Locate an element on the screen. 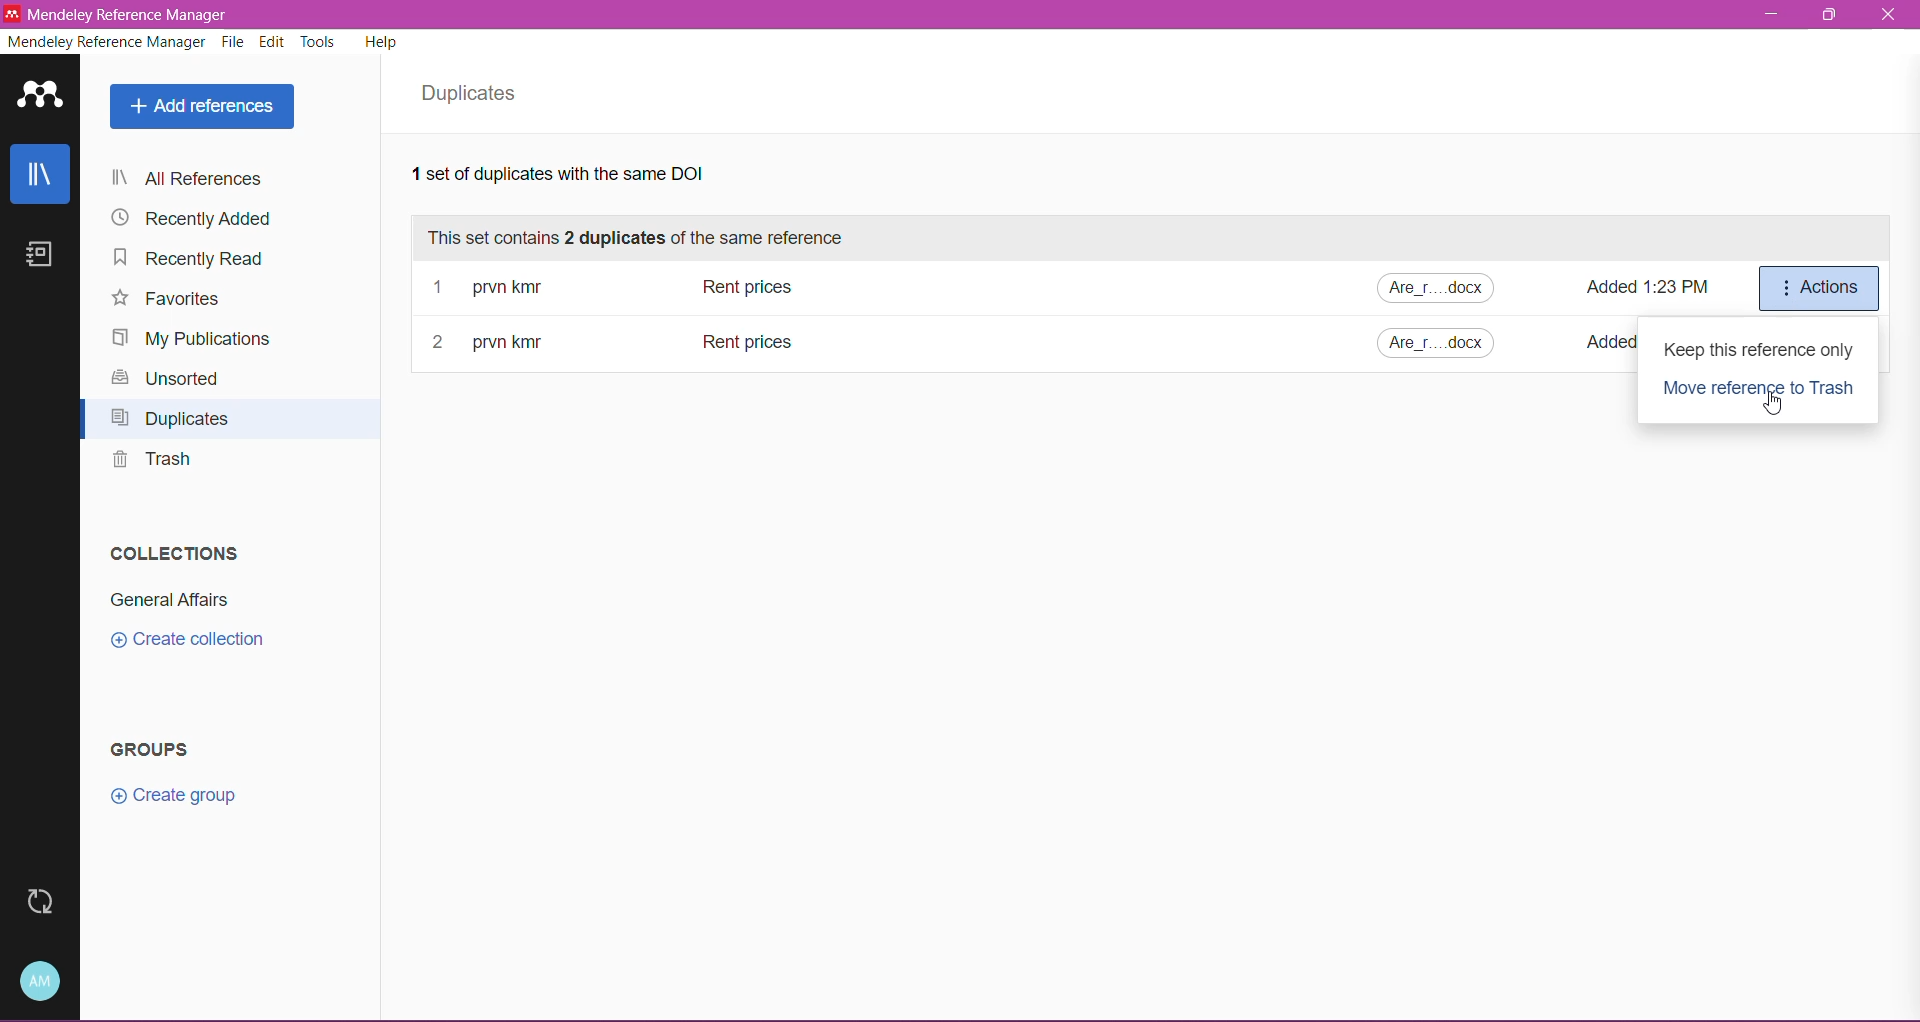  Mendeley Reference Manager is located at coordinates (106, 44).